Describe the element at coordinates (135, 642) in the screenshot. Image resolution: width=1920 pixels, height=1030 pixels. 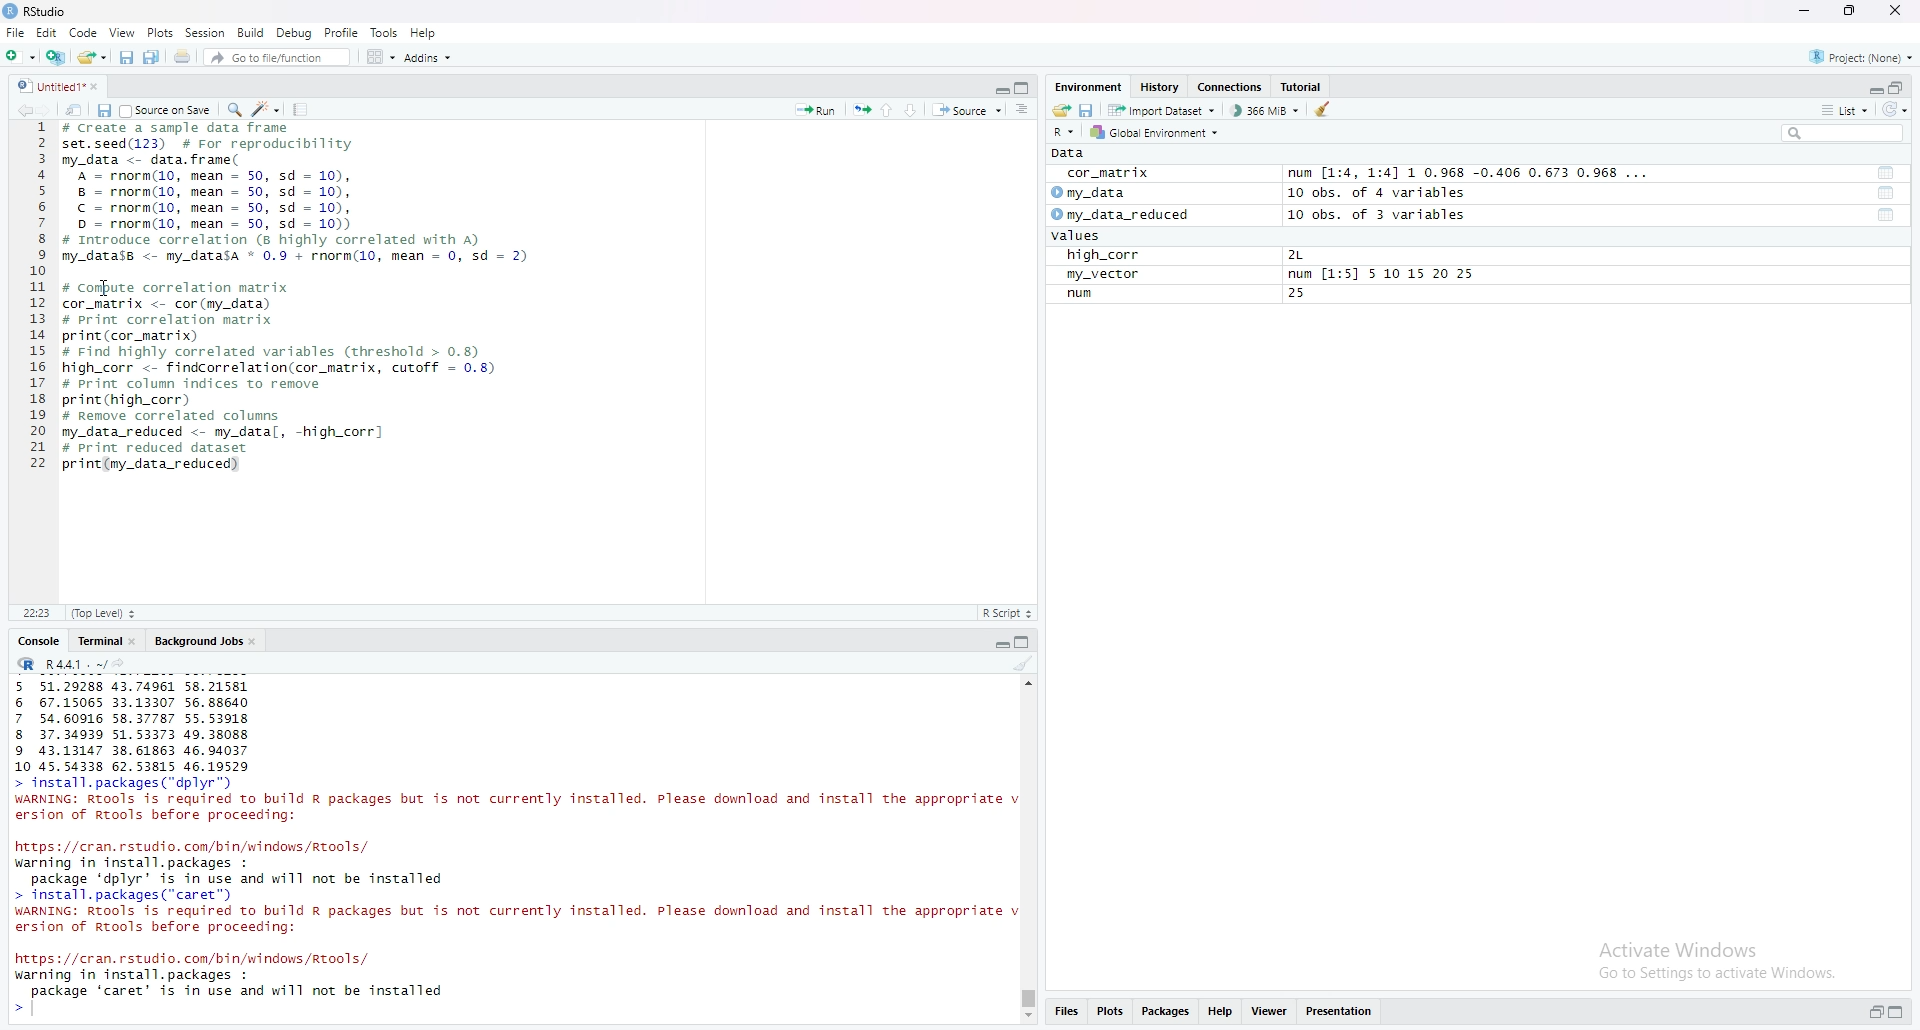
I see `close` at that location.